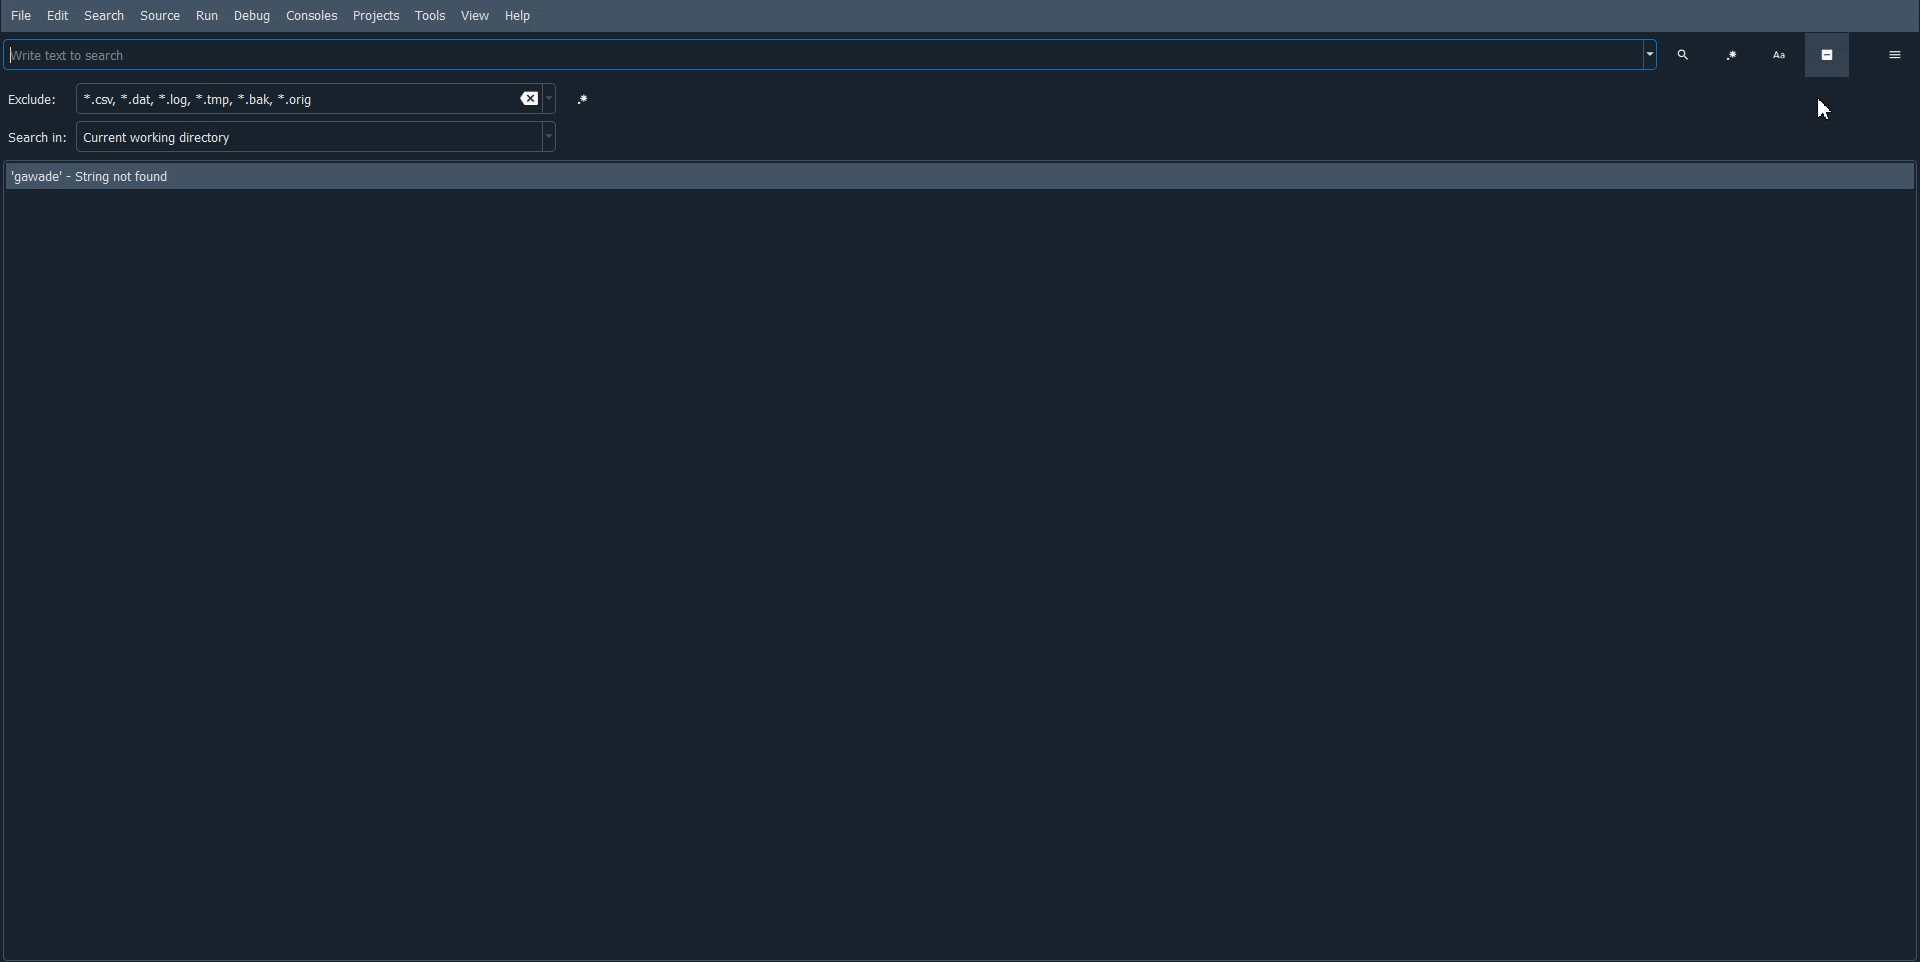  What do you see at coordinates (1780, 54) in the screenshot?
I see `Case Sensitive search` at bounding box center [1780, 54].